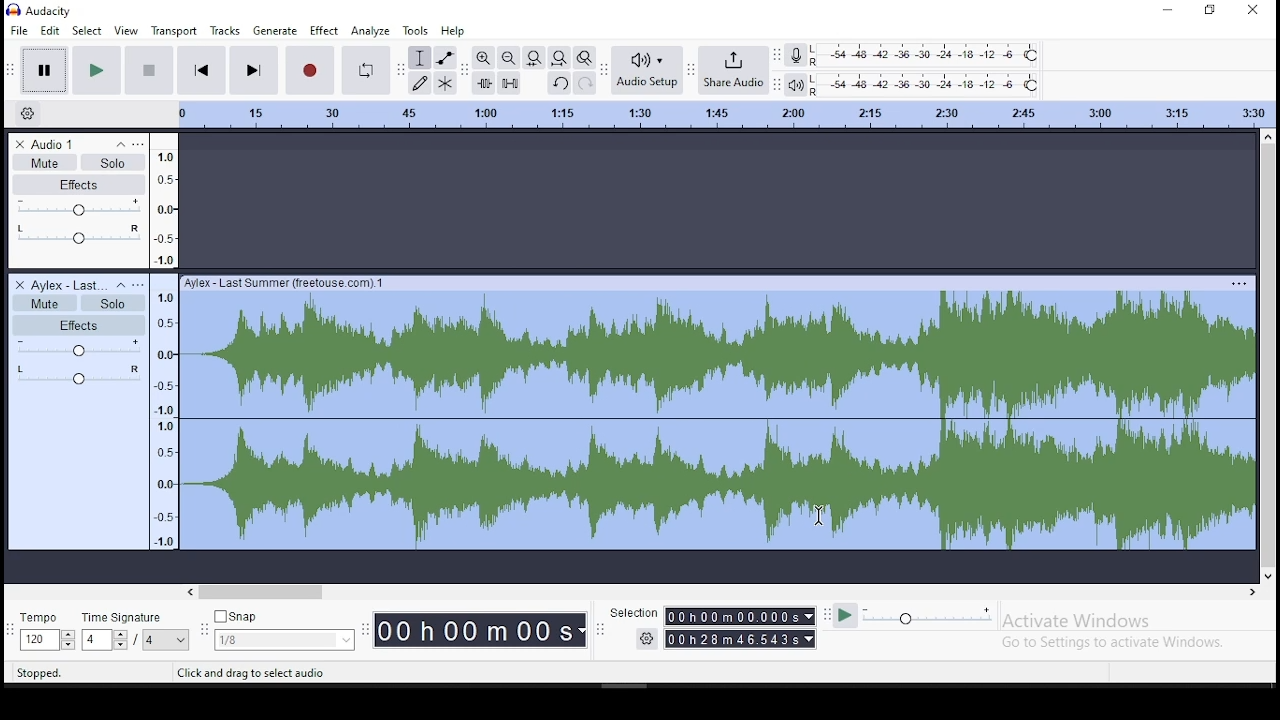 The height and width of the screenshot is (720, 1280). Describe the element at coordinates (1212, 11) in the screenshot. I see `restore` at that location.